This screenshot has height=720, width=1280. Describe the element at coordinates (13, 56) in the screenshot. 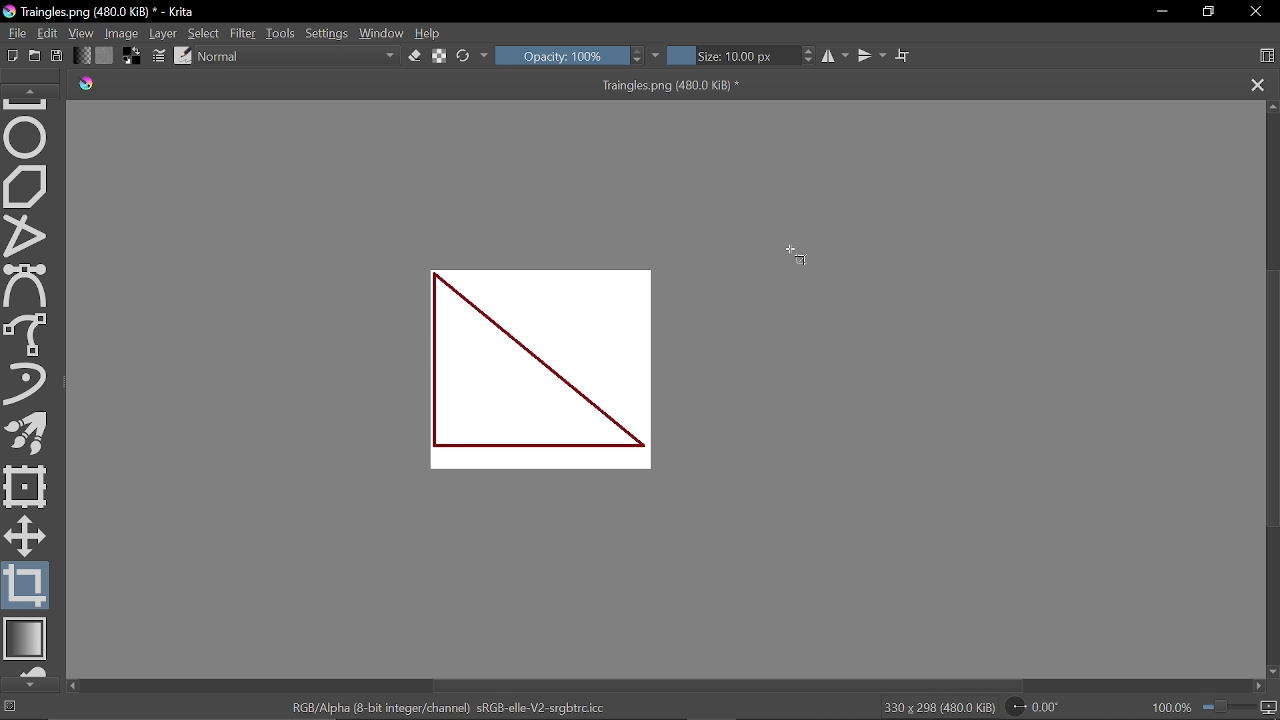

I see `Create new document` at that location.